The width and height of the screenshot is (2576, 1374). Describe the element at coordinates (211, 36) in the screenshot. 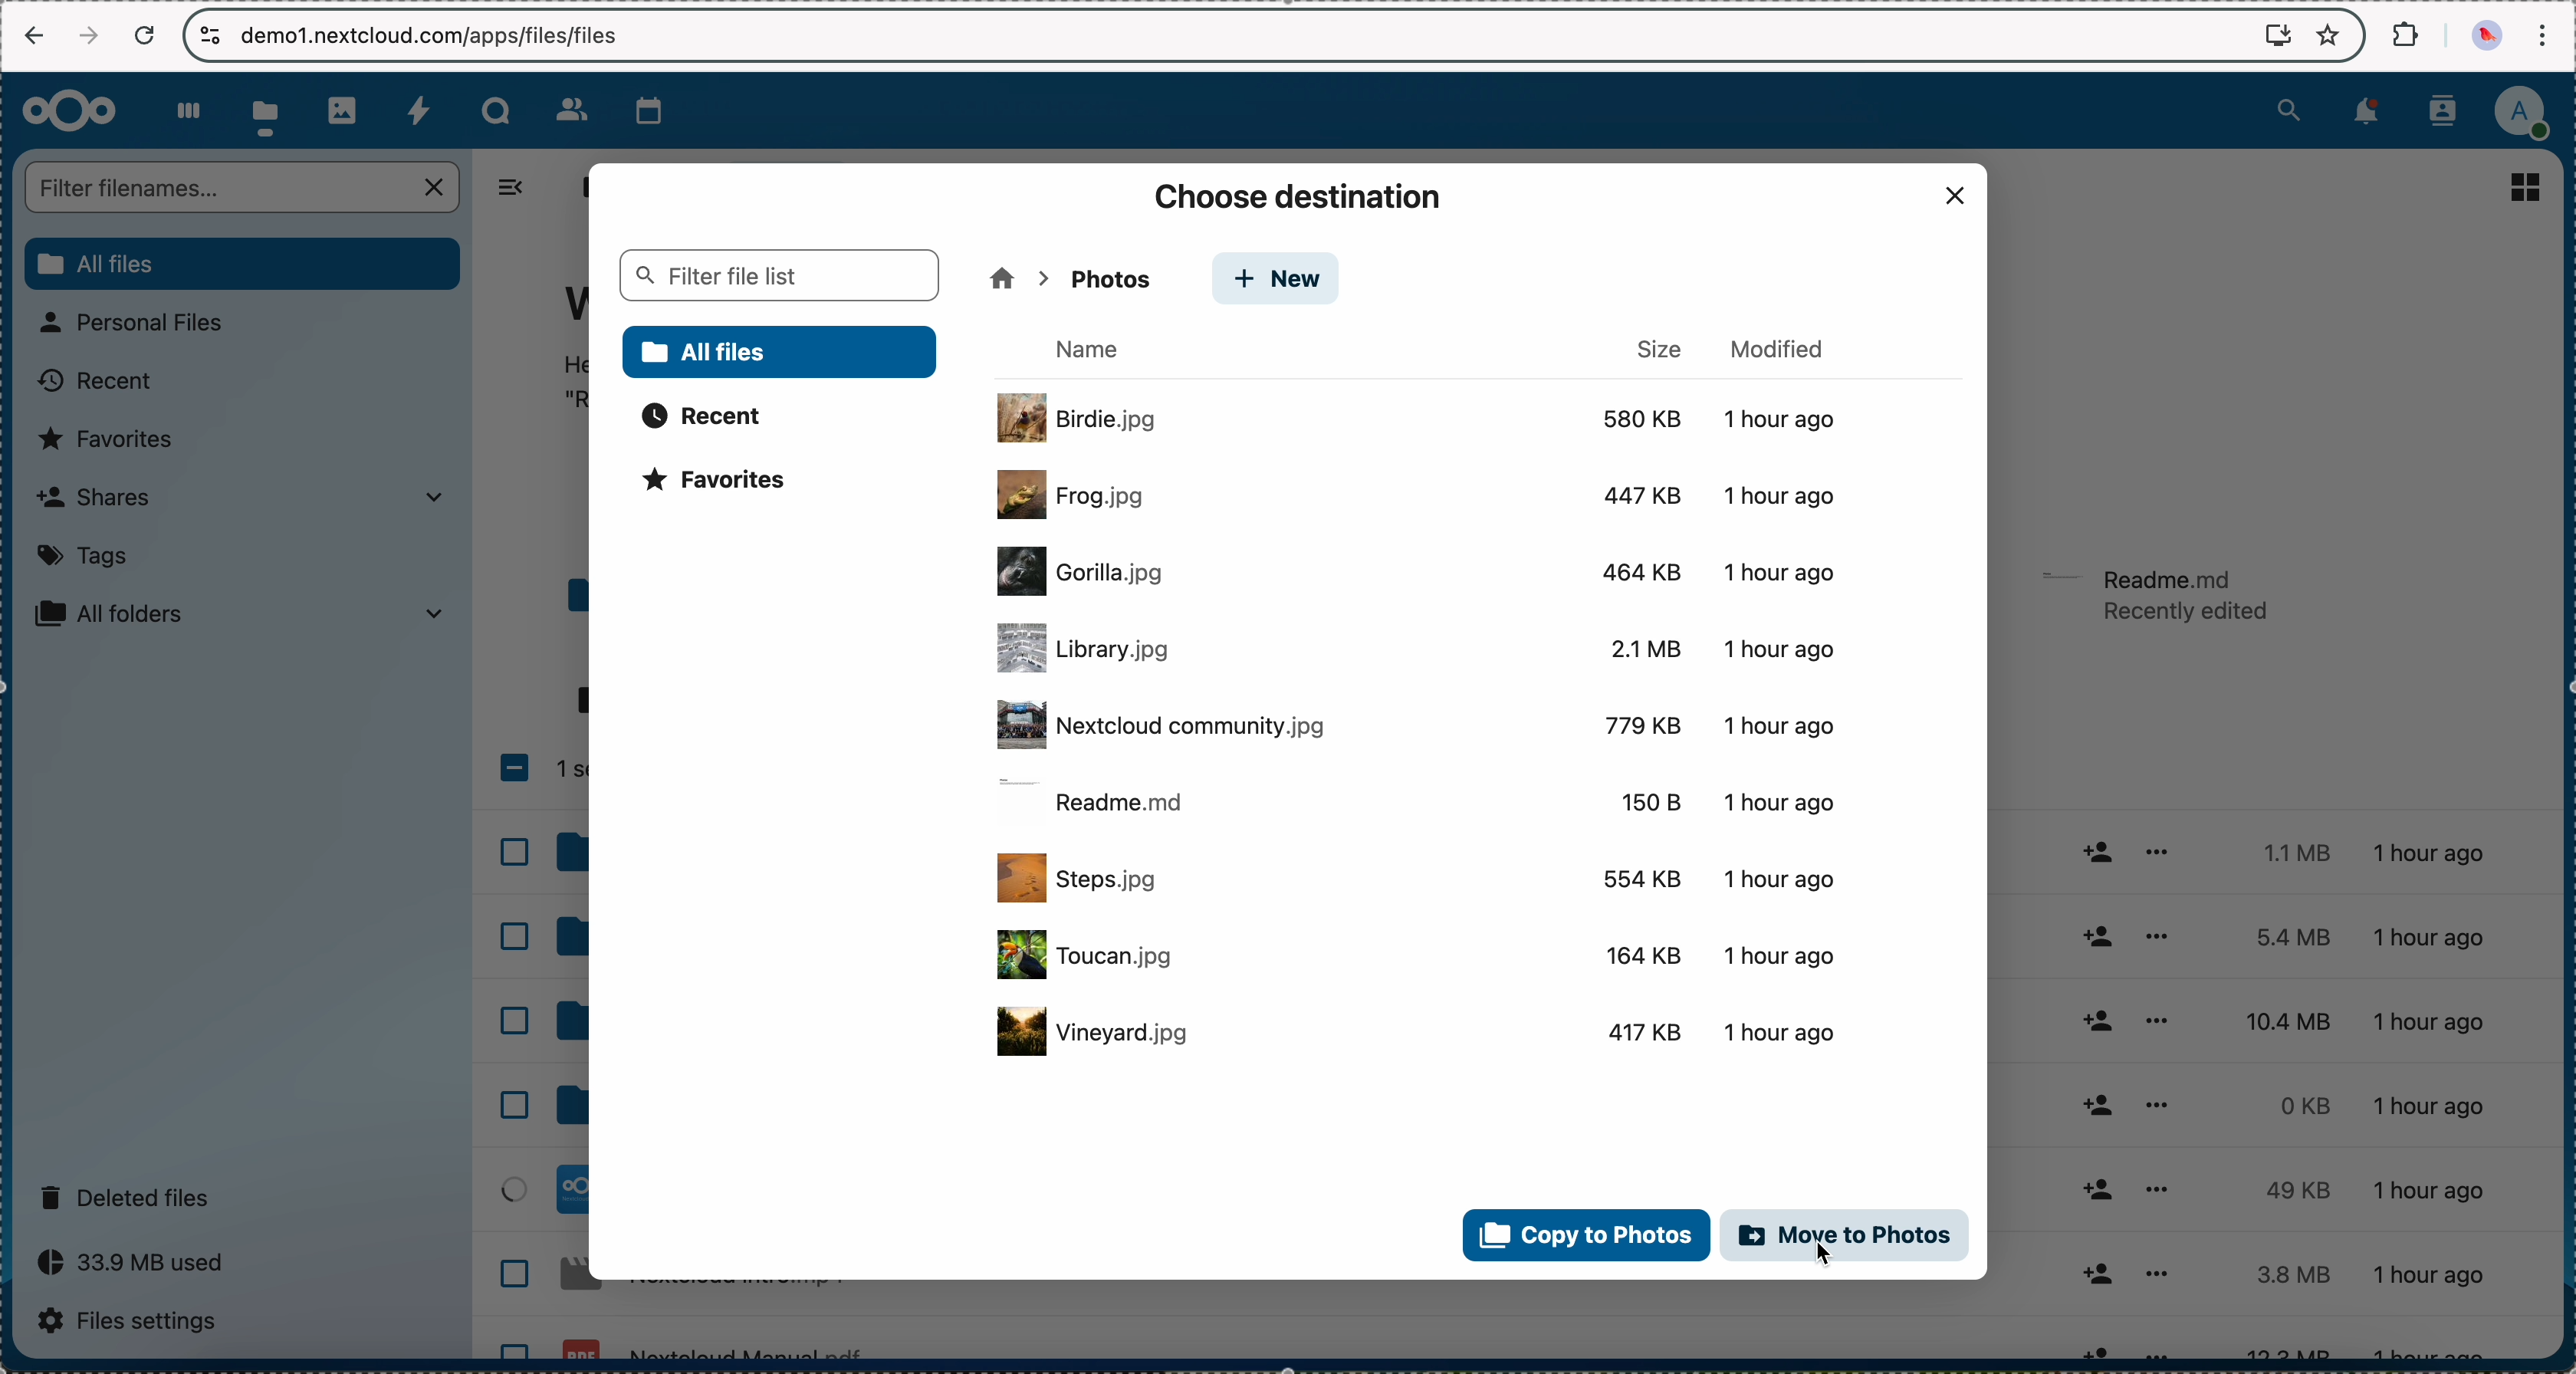

I see `controls` at that location.